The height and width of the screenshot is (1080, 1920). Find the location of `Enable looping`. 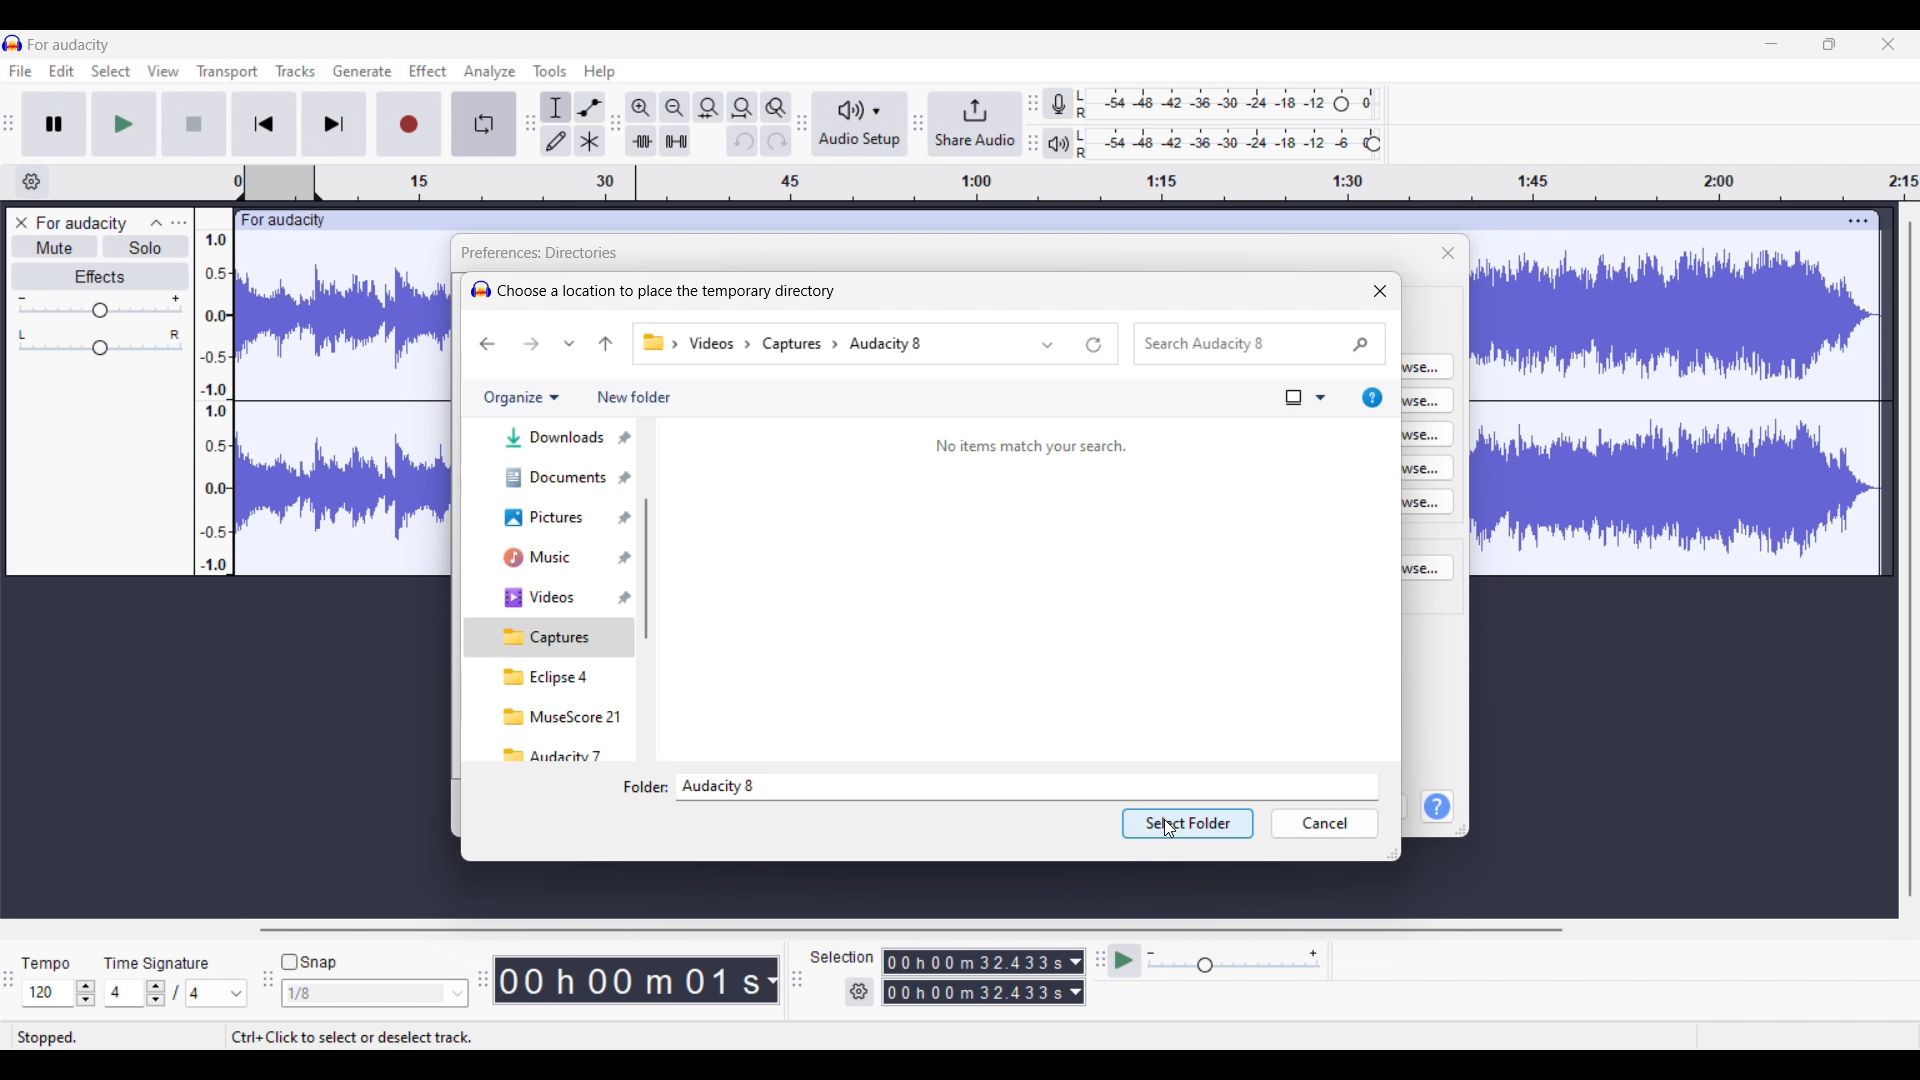

Enable looping is located at coordinates (484, 123).